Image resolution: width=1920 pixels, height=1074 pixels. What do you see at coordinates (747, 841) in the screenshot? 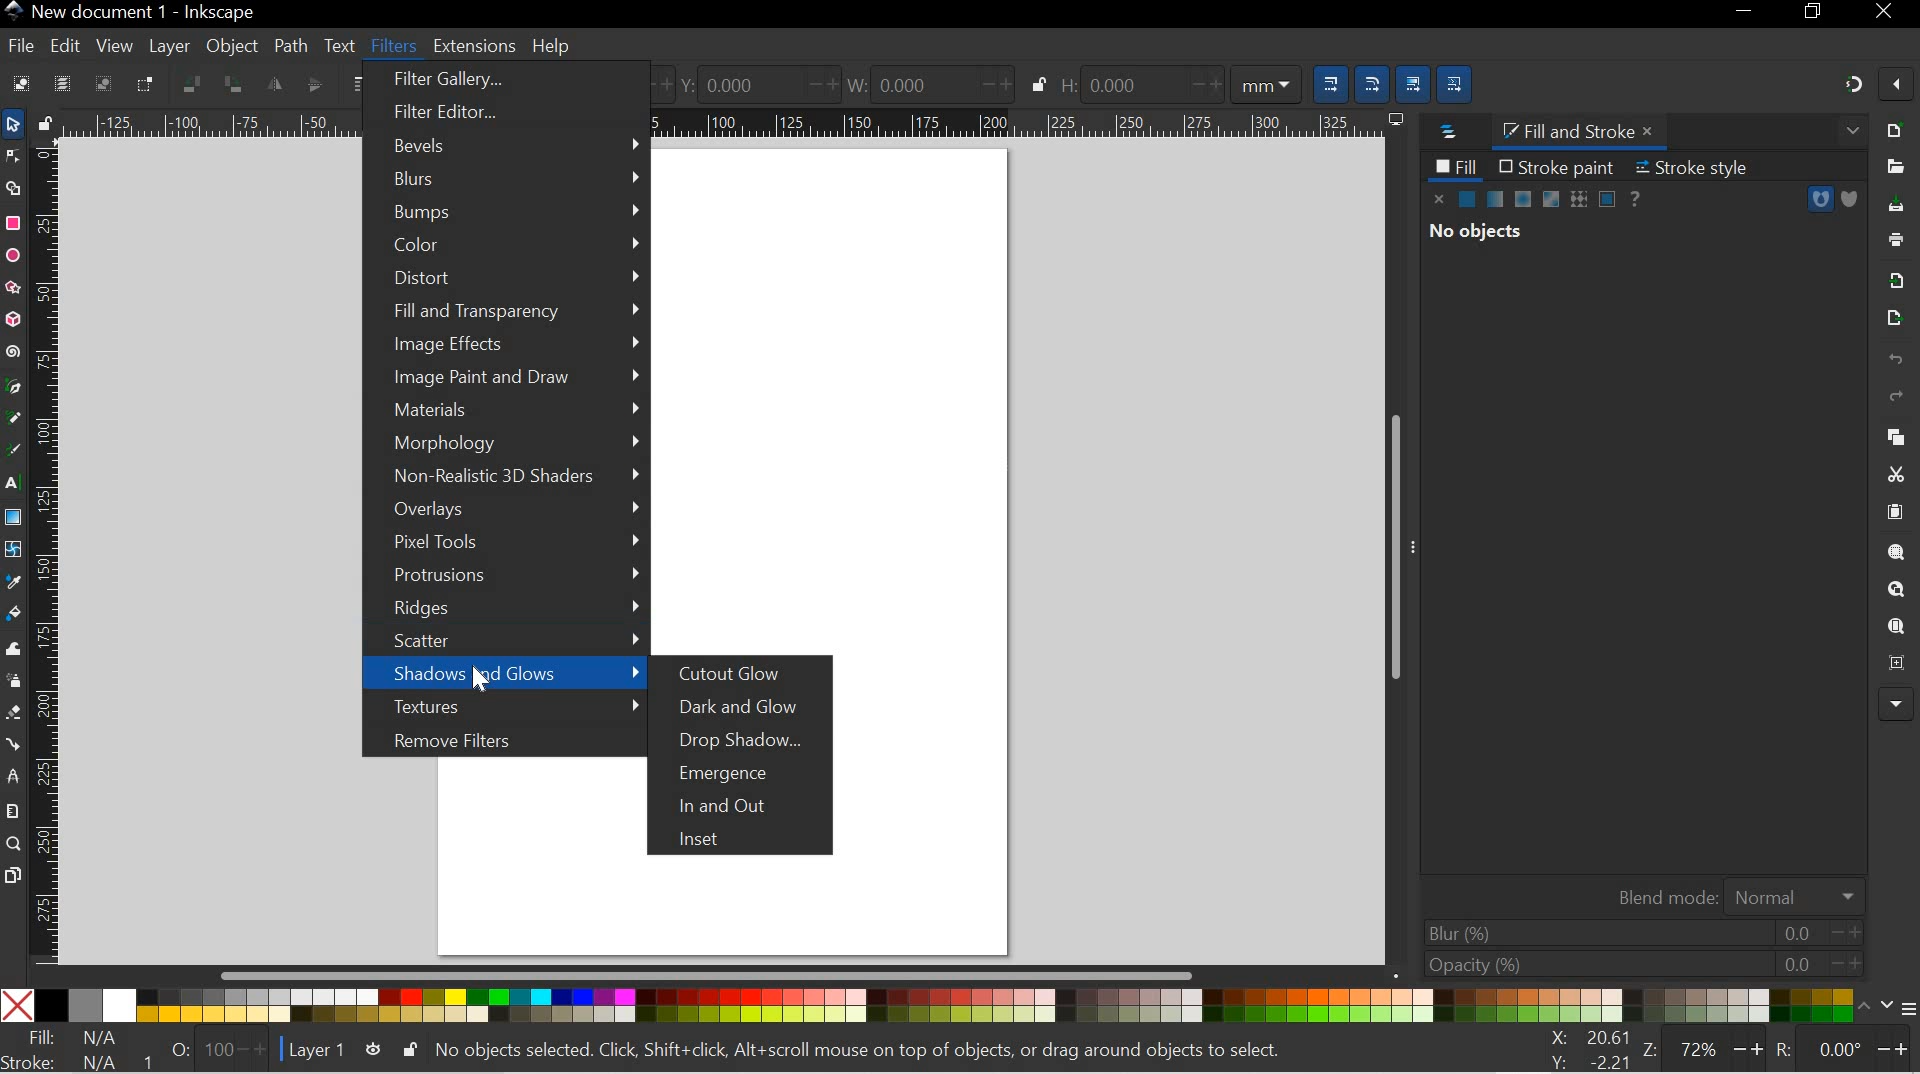
I see `INSERT` at bounding box center [747, 841].